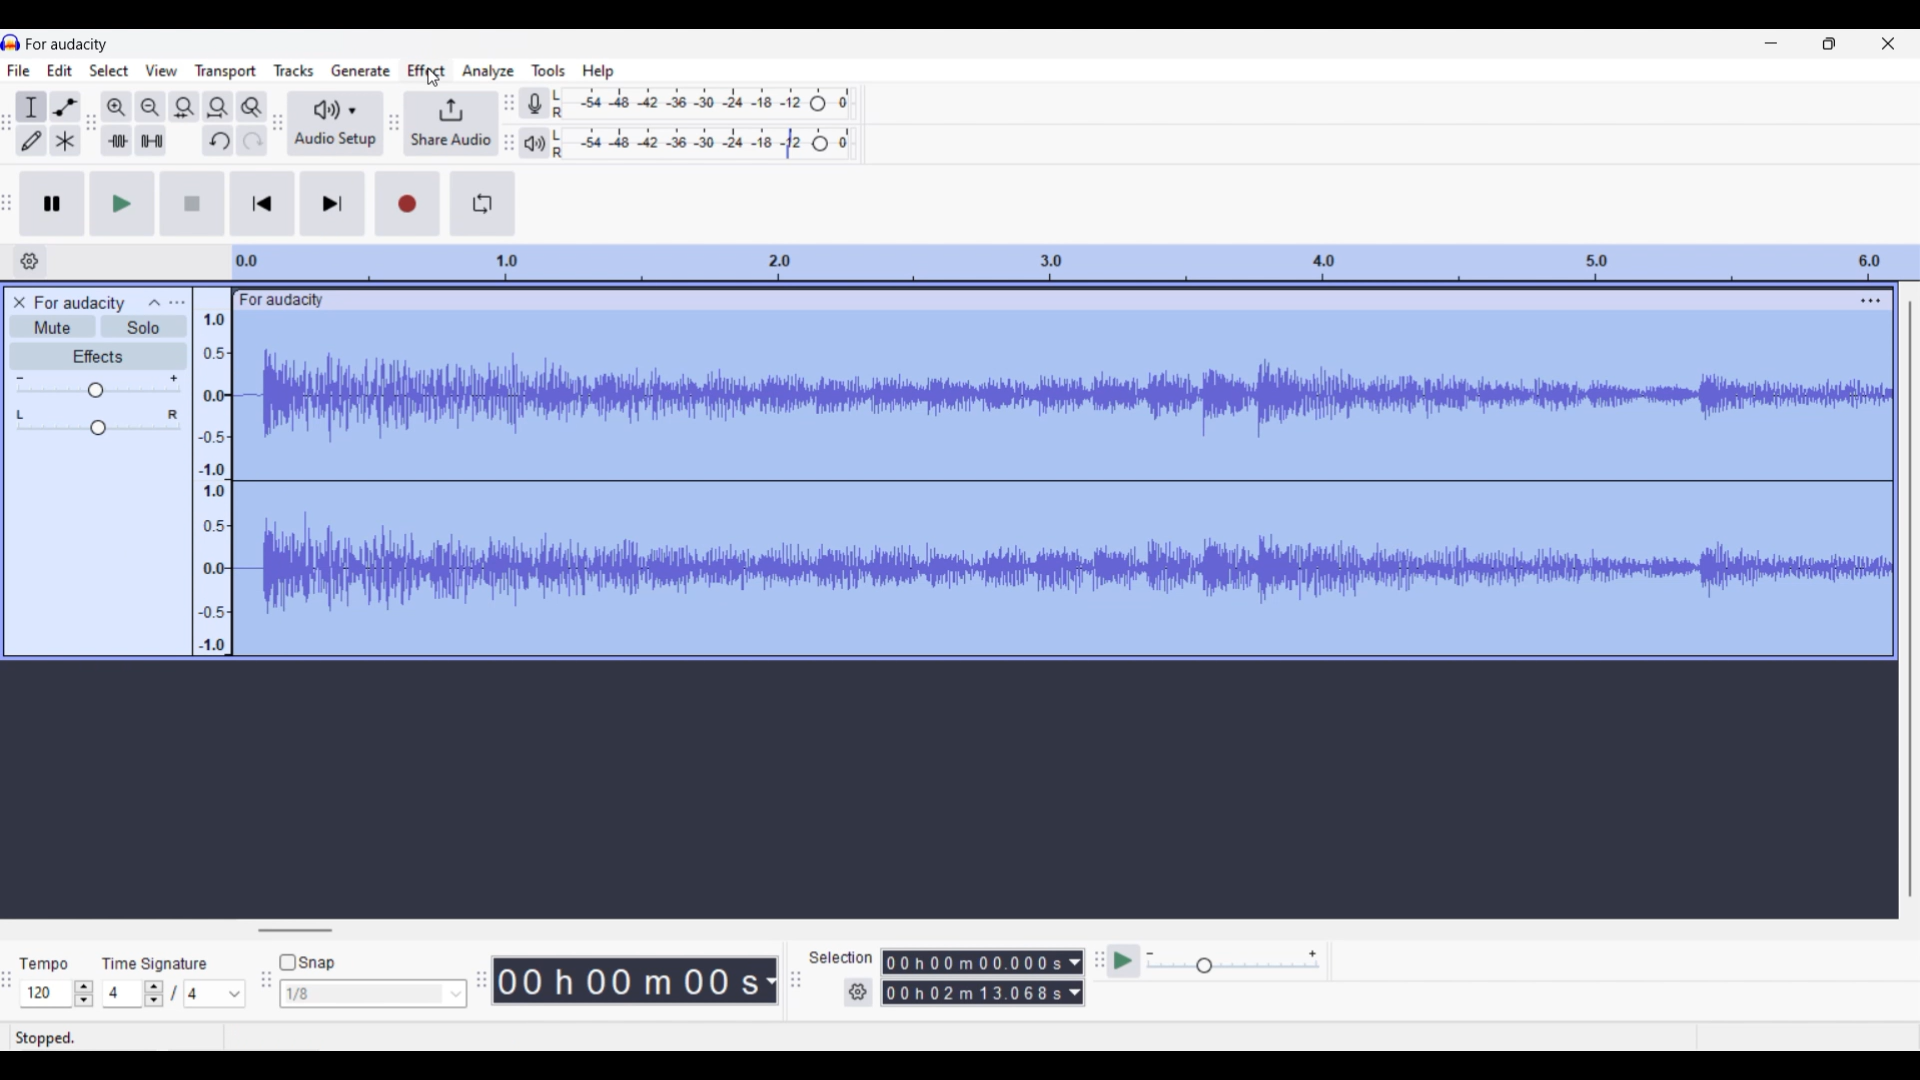  What do you see at coordinates (840, 956) in the screenshot?
I see `Selection` at bounding box center [840, 956].